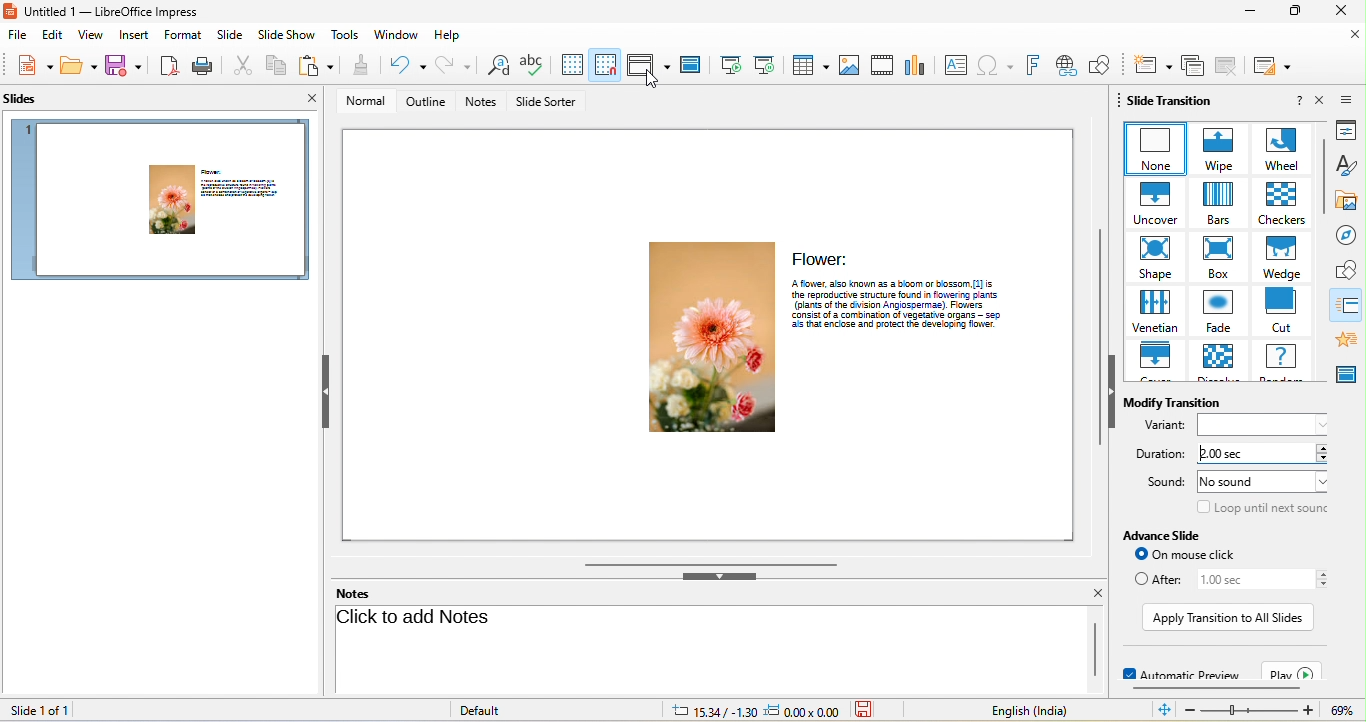  What do you see at coordinates (1155, 579) in the screenshot?
I see `after` at bounding box center [1155, 579].